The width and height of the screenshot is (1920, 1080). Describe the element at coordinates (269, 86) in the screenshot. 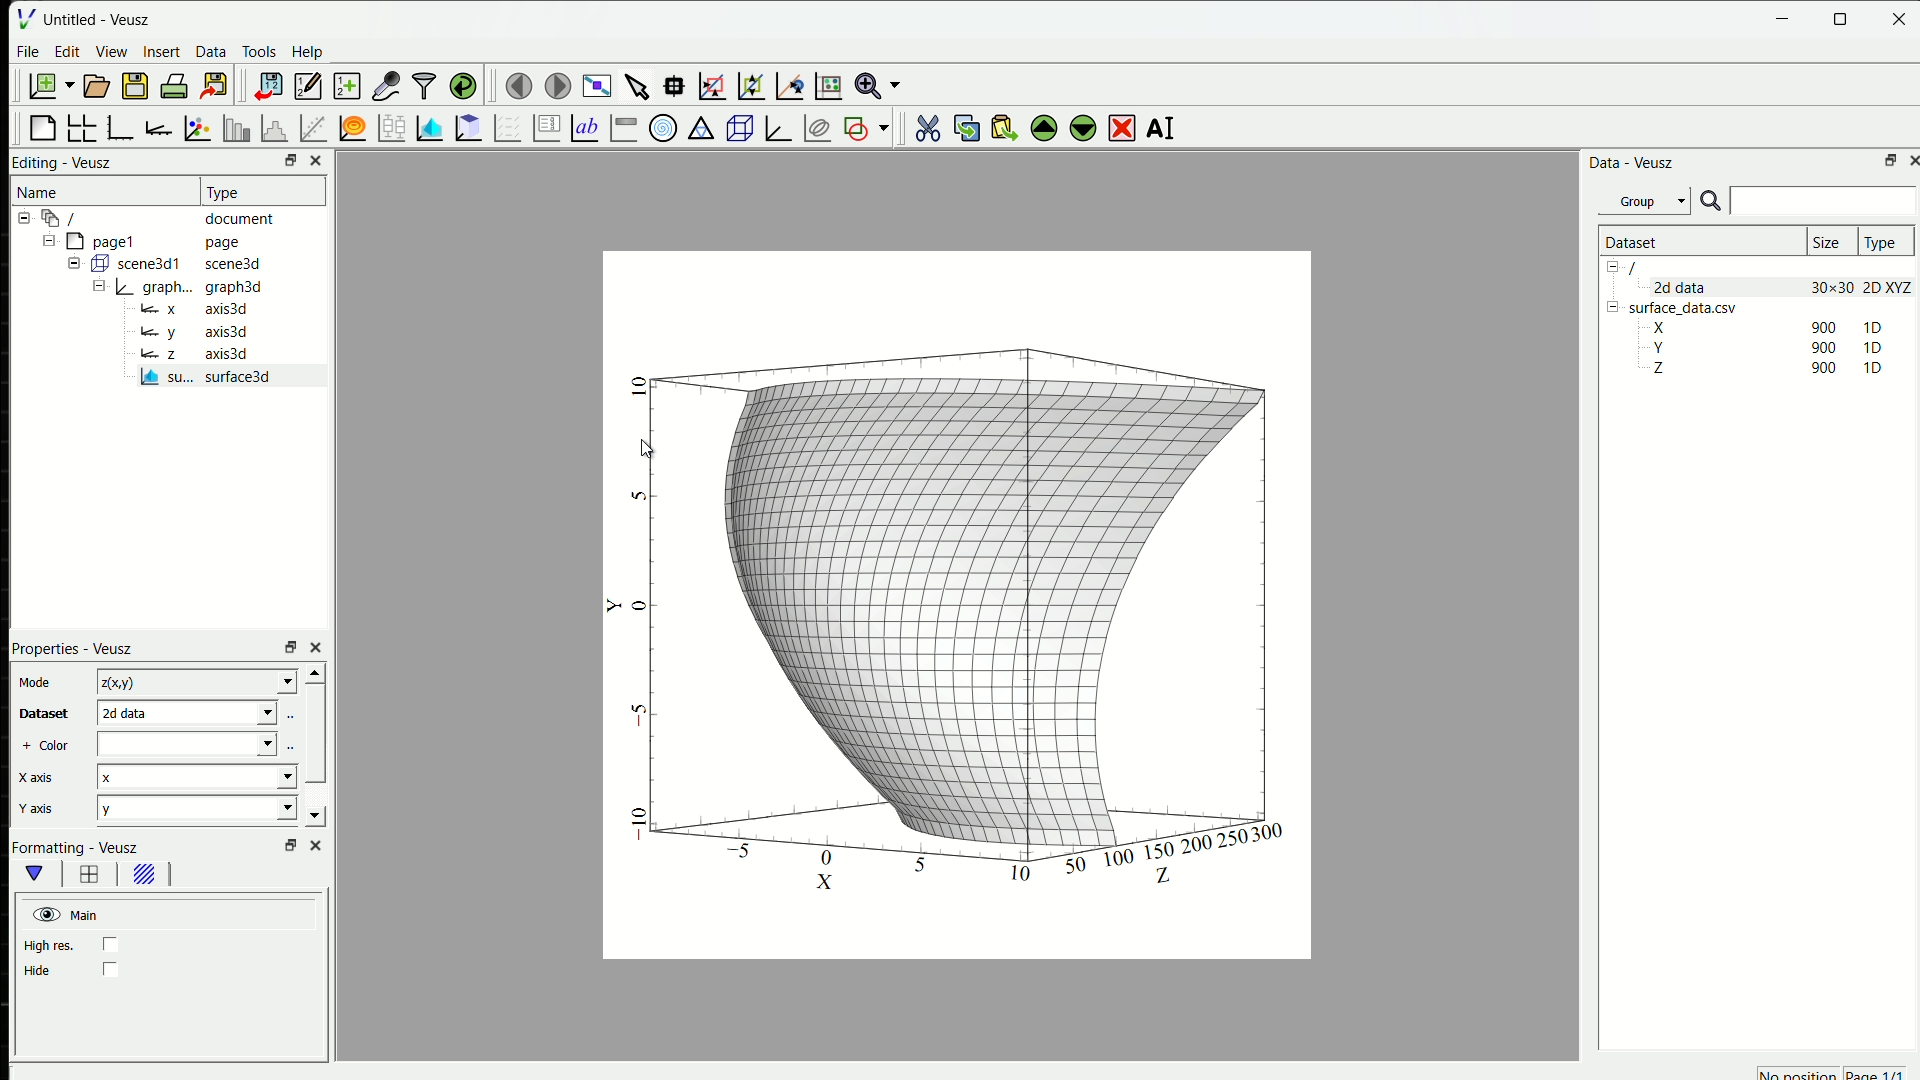

I see `import data` at that location.